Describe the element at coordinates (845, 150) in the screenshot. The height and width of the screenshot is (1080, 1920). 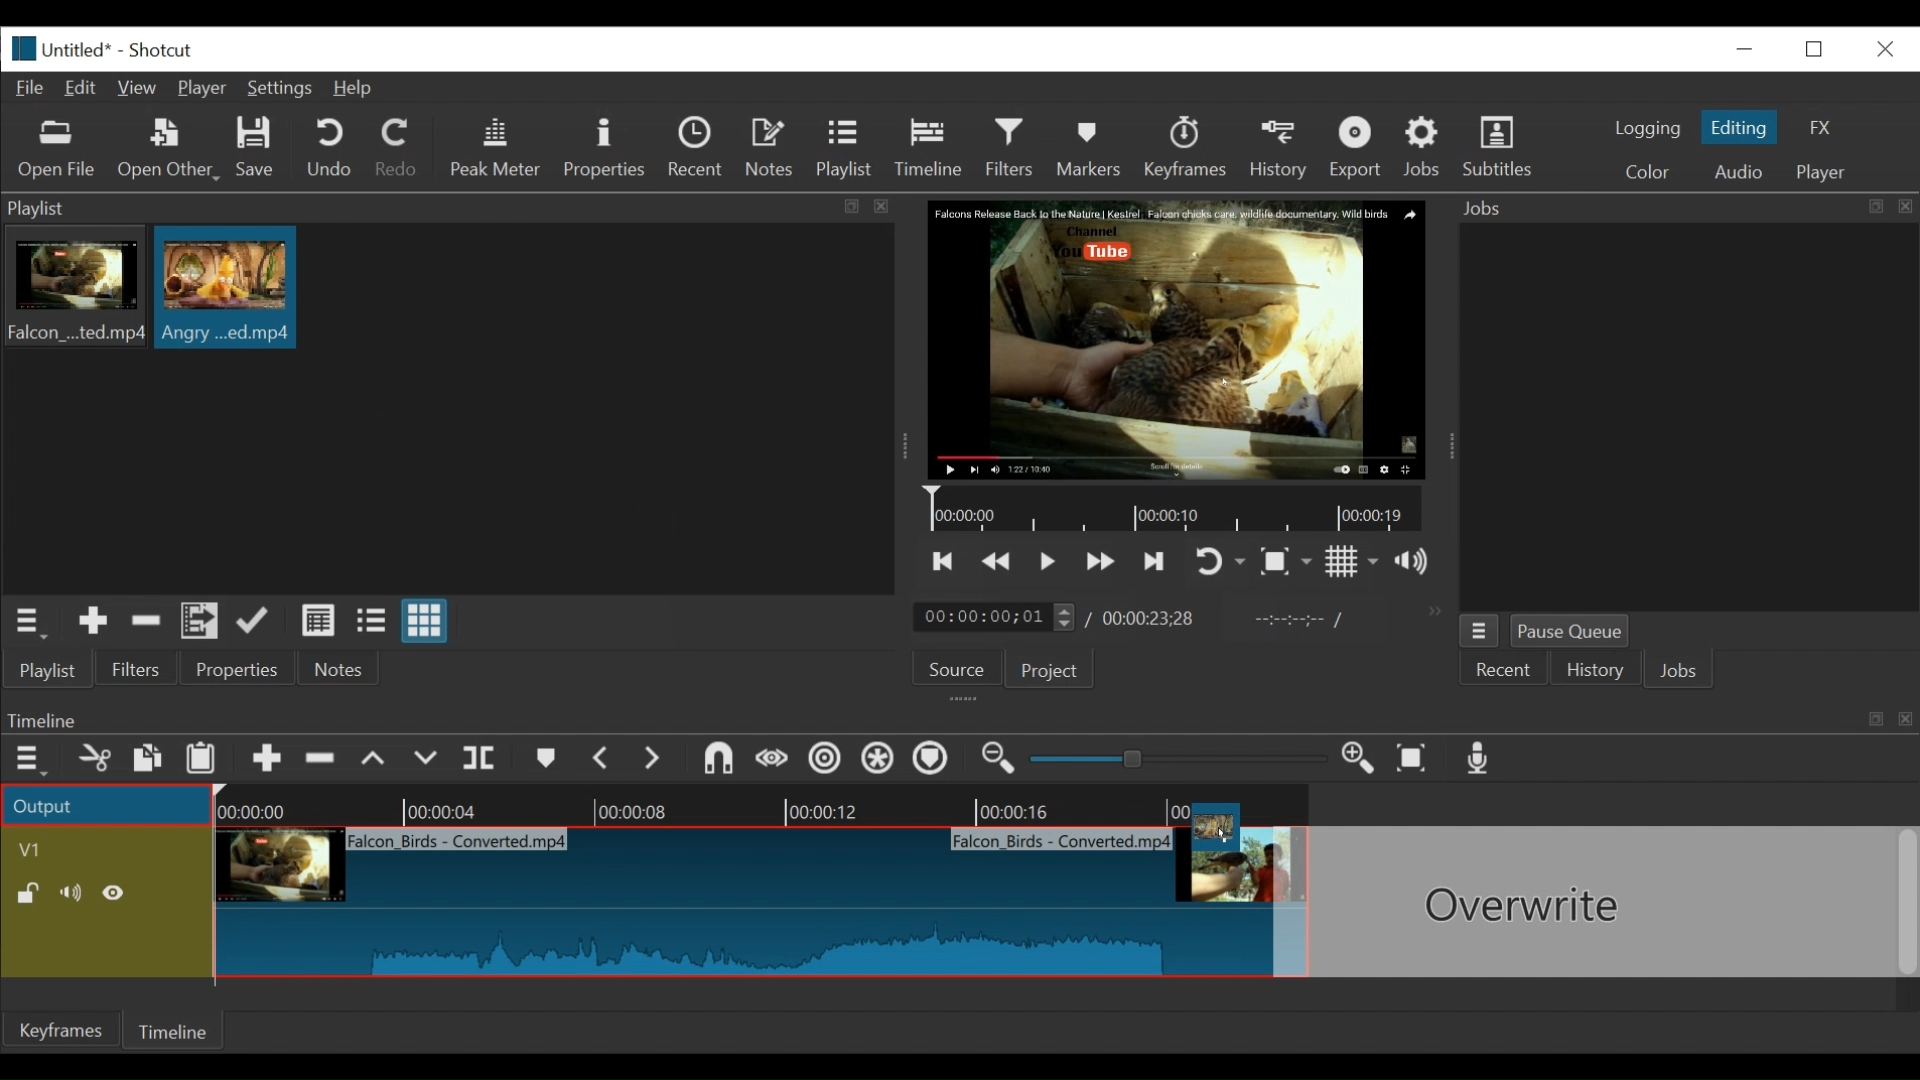
I see `Playlist` at that location.